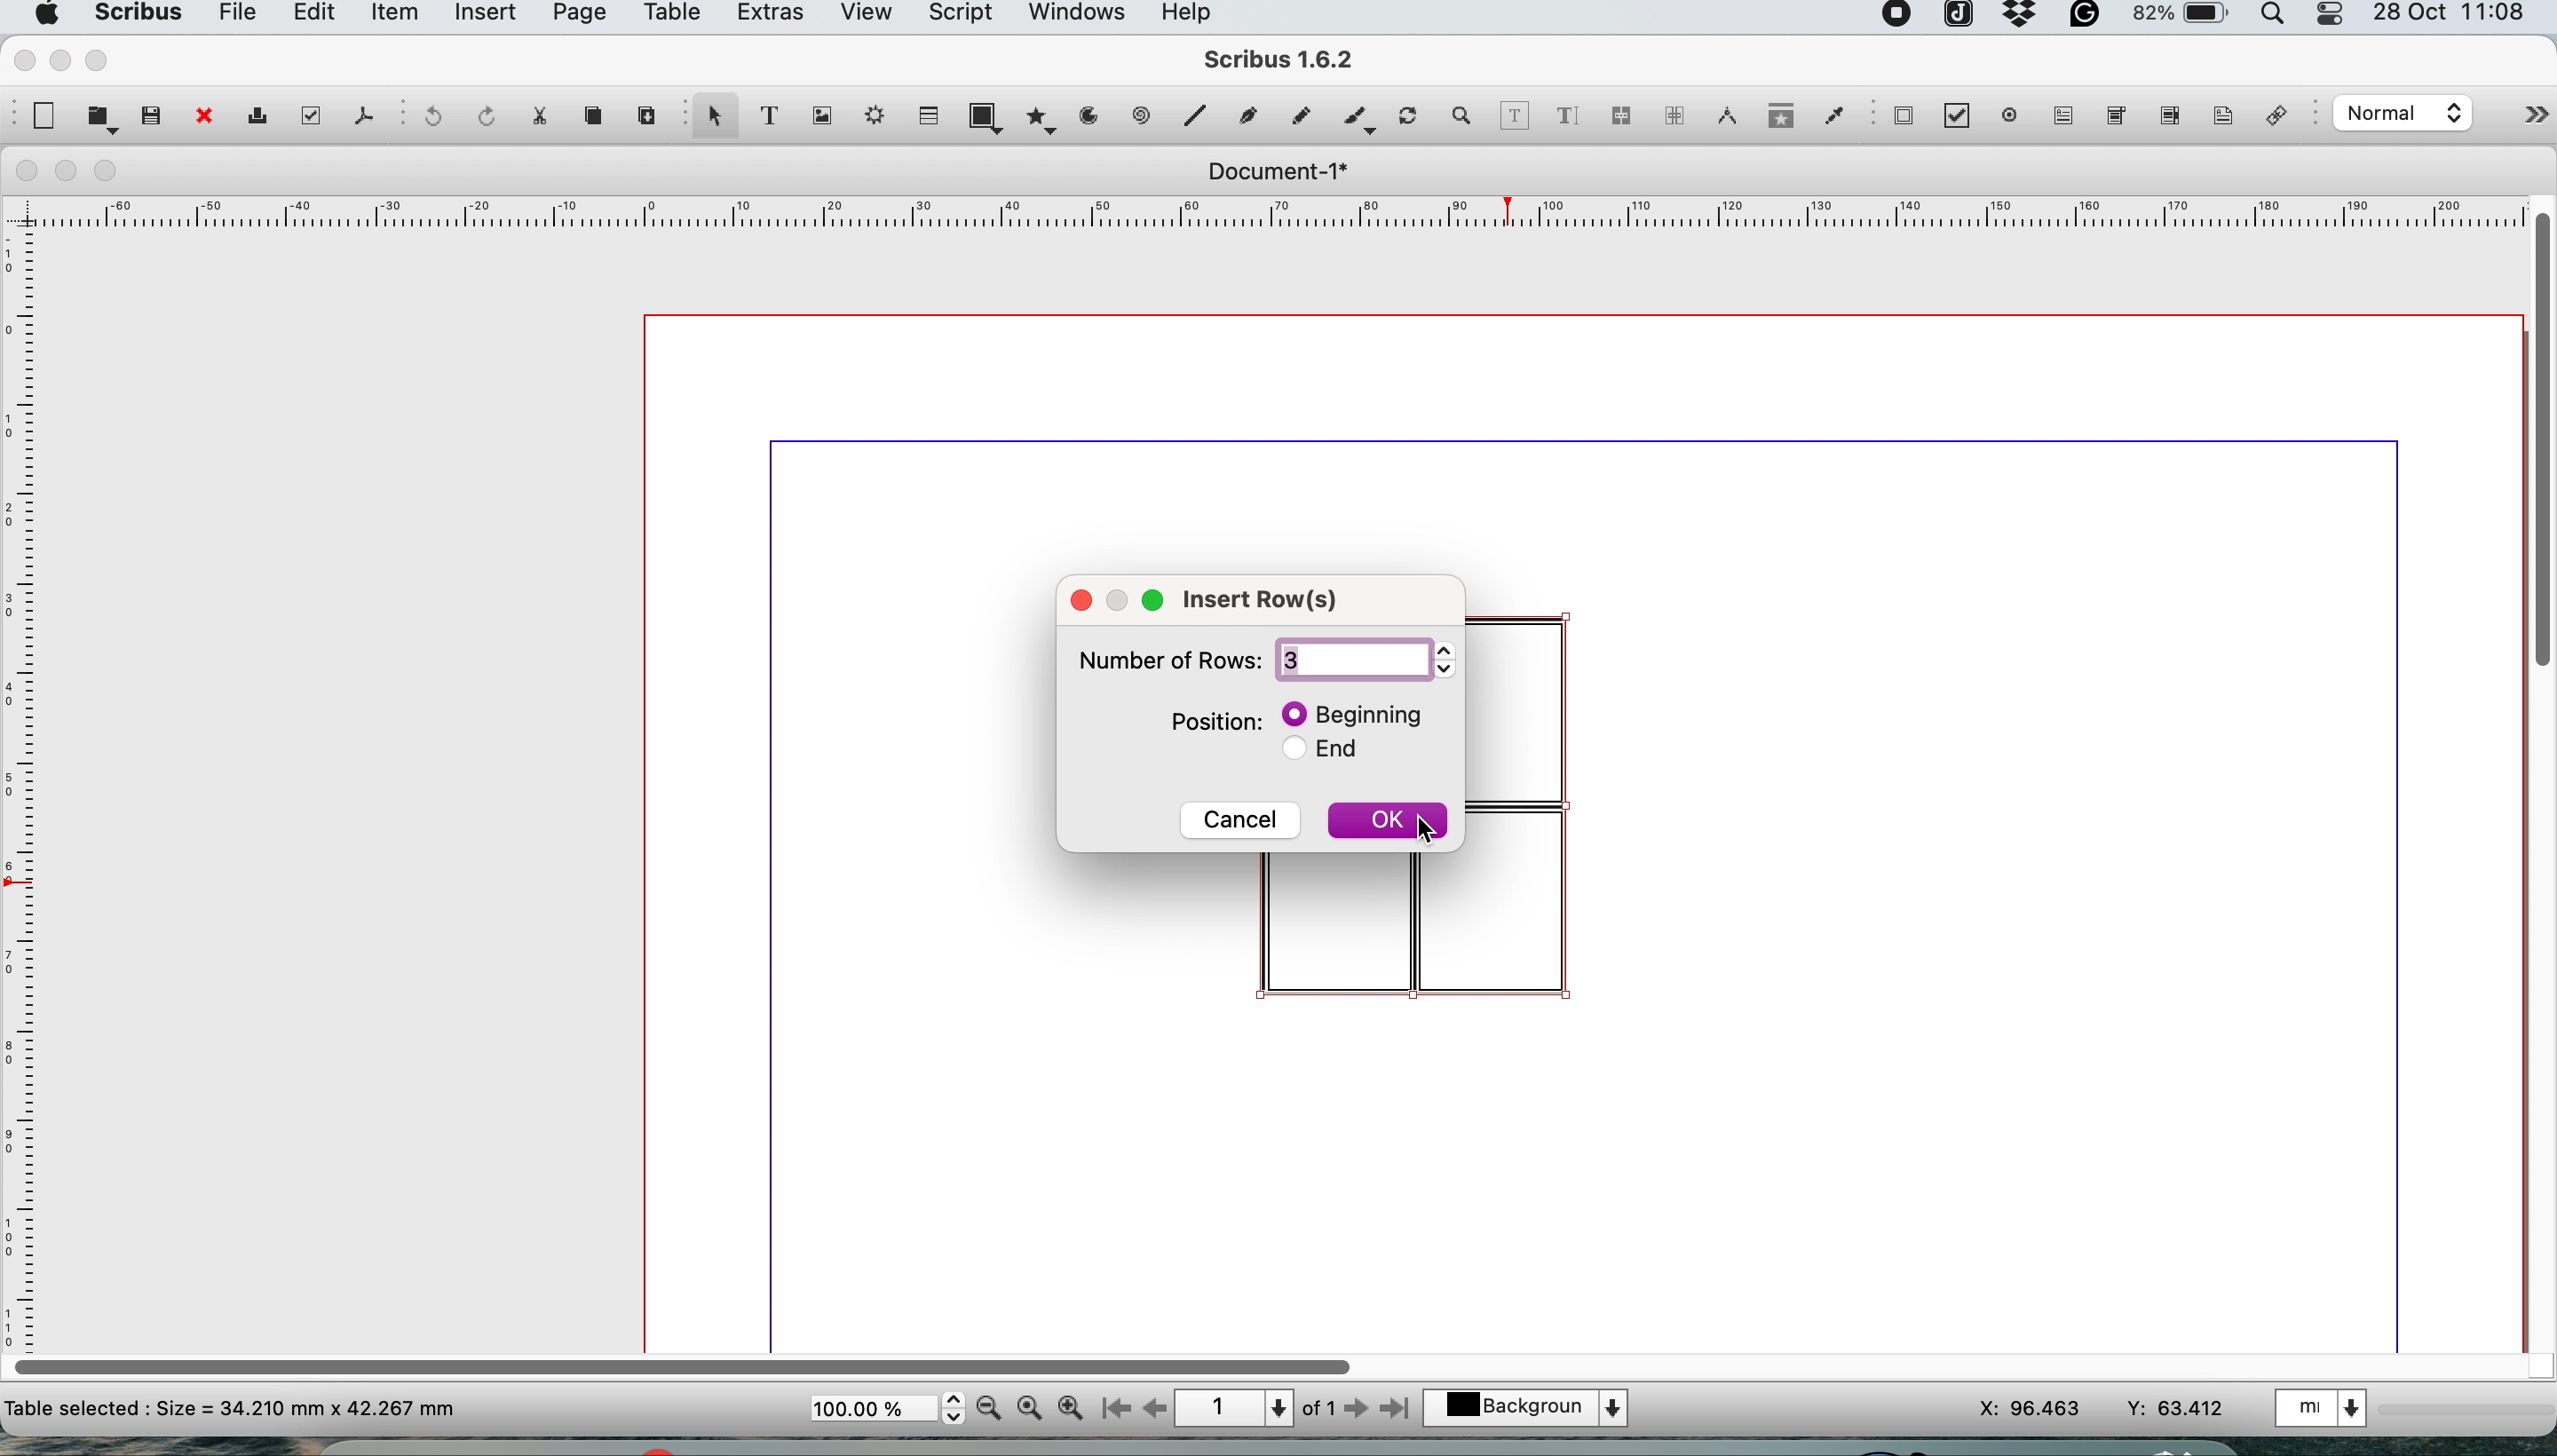 Image resolution: width=2557 pixels, height=1456 pixels. Describe the element at coordinates (2010, 115) in the screenshot. I see `pdf radio button` at that location.